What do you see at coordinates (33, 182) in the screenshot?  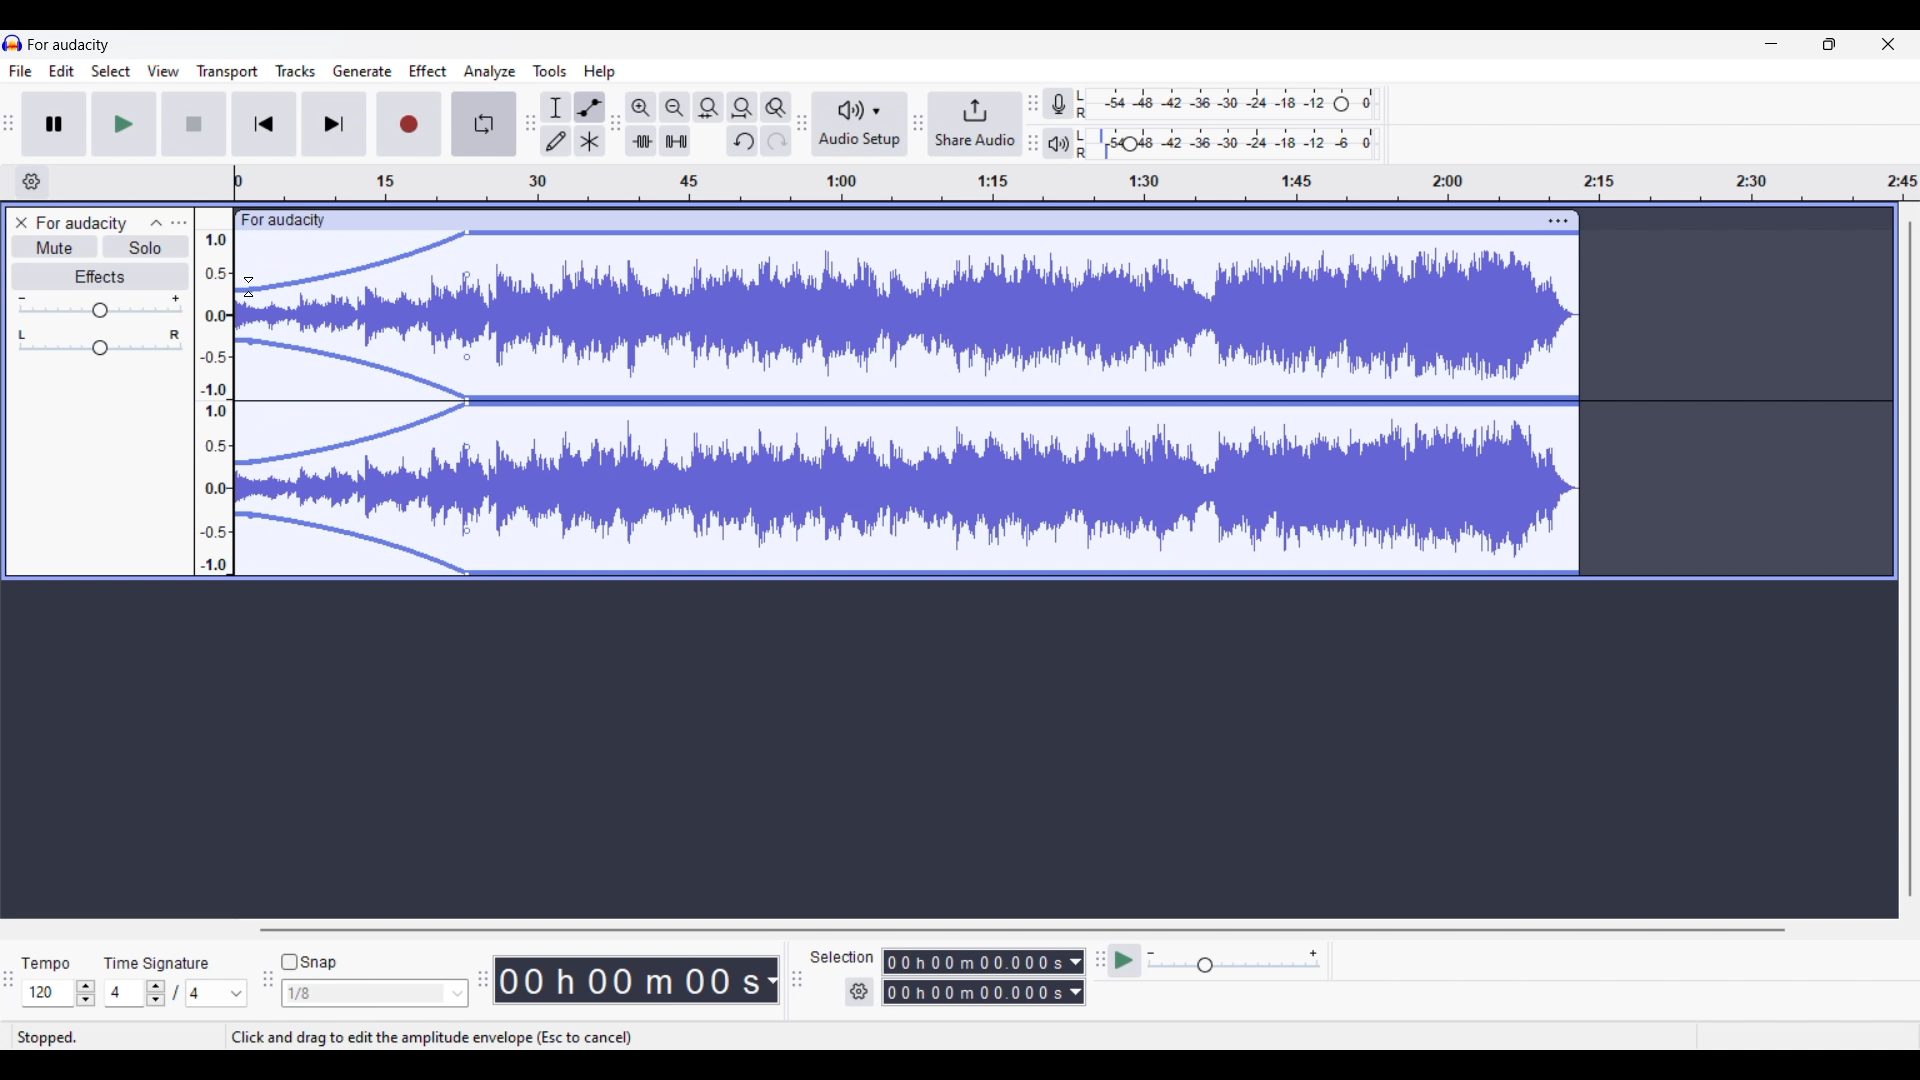 I see `Timeline options` at bounding box center [33, 182].